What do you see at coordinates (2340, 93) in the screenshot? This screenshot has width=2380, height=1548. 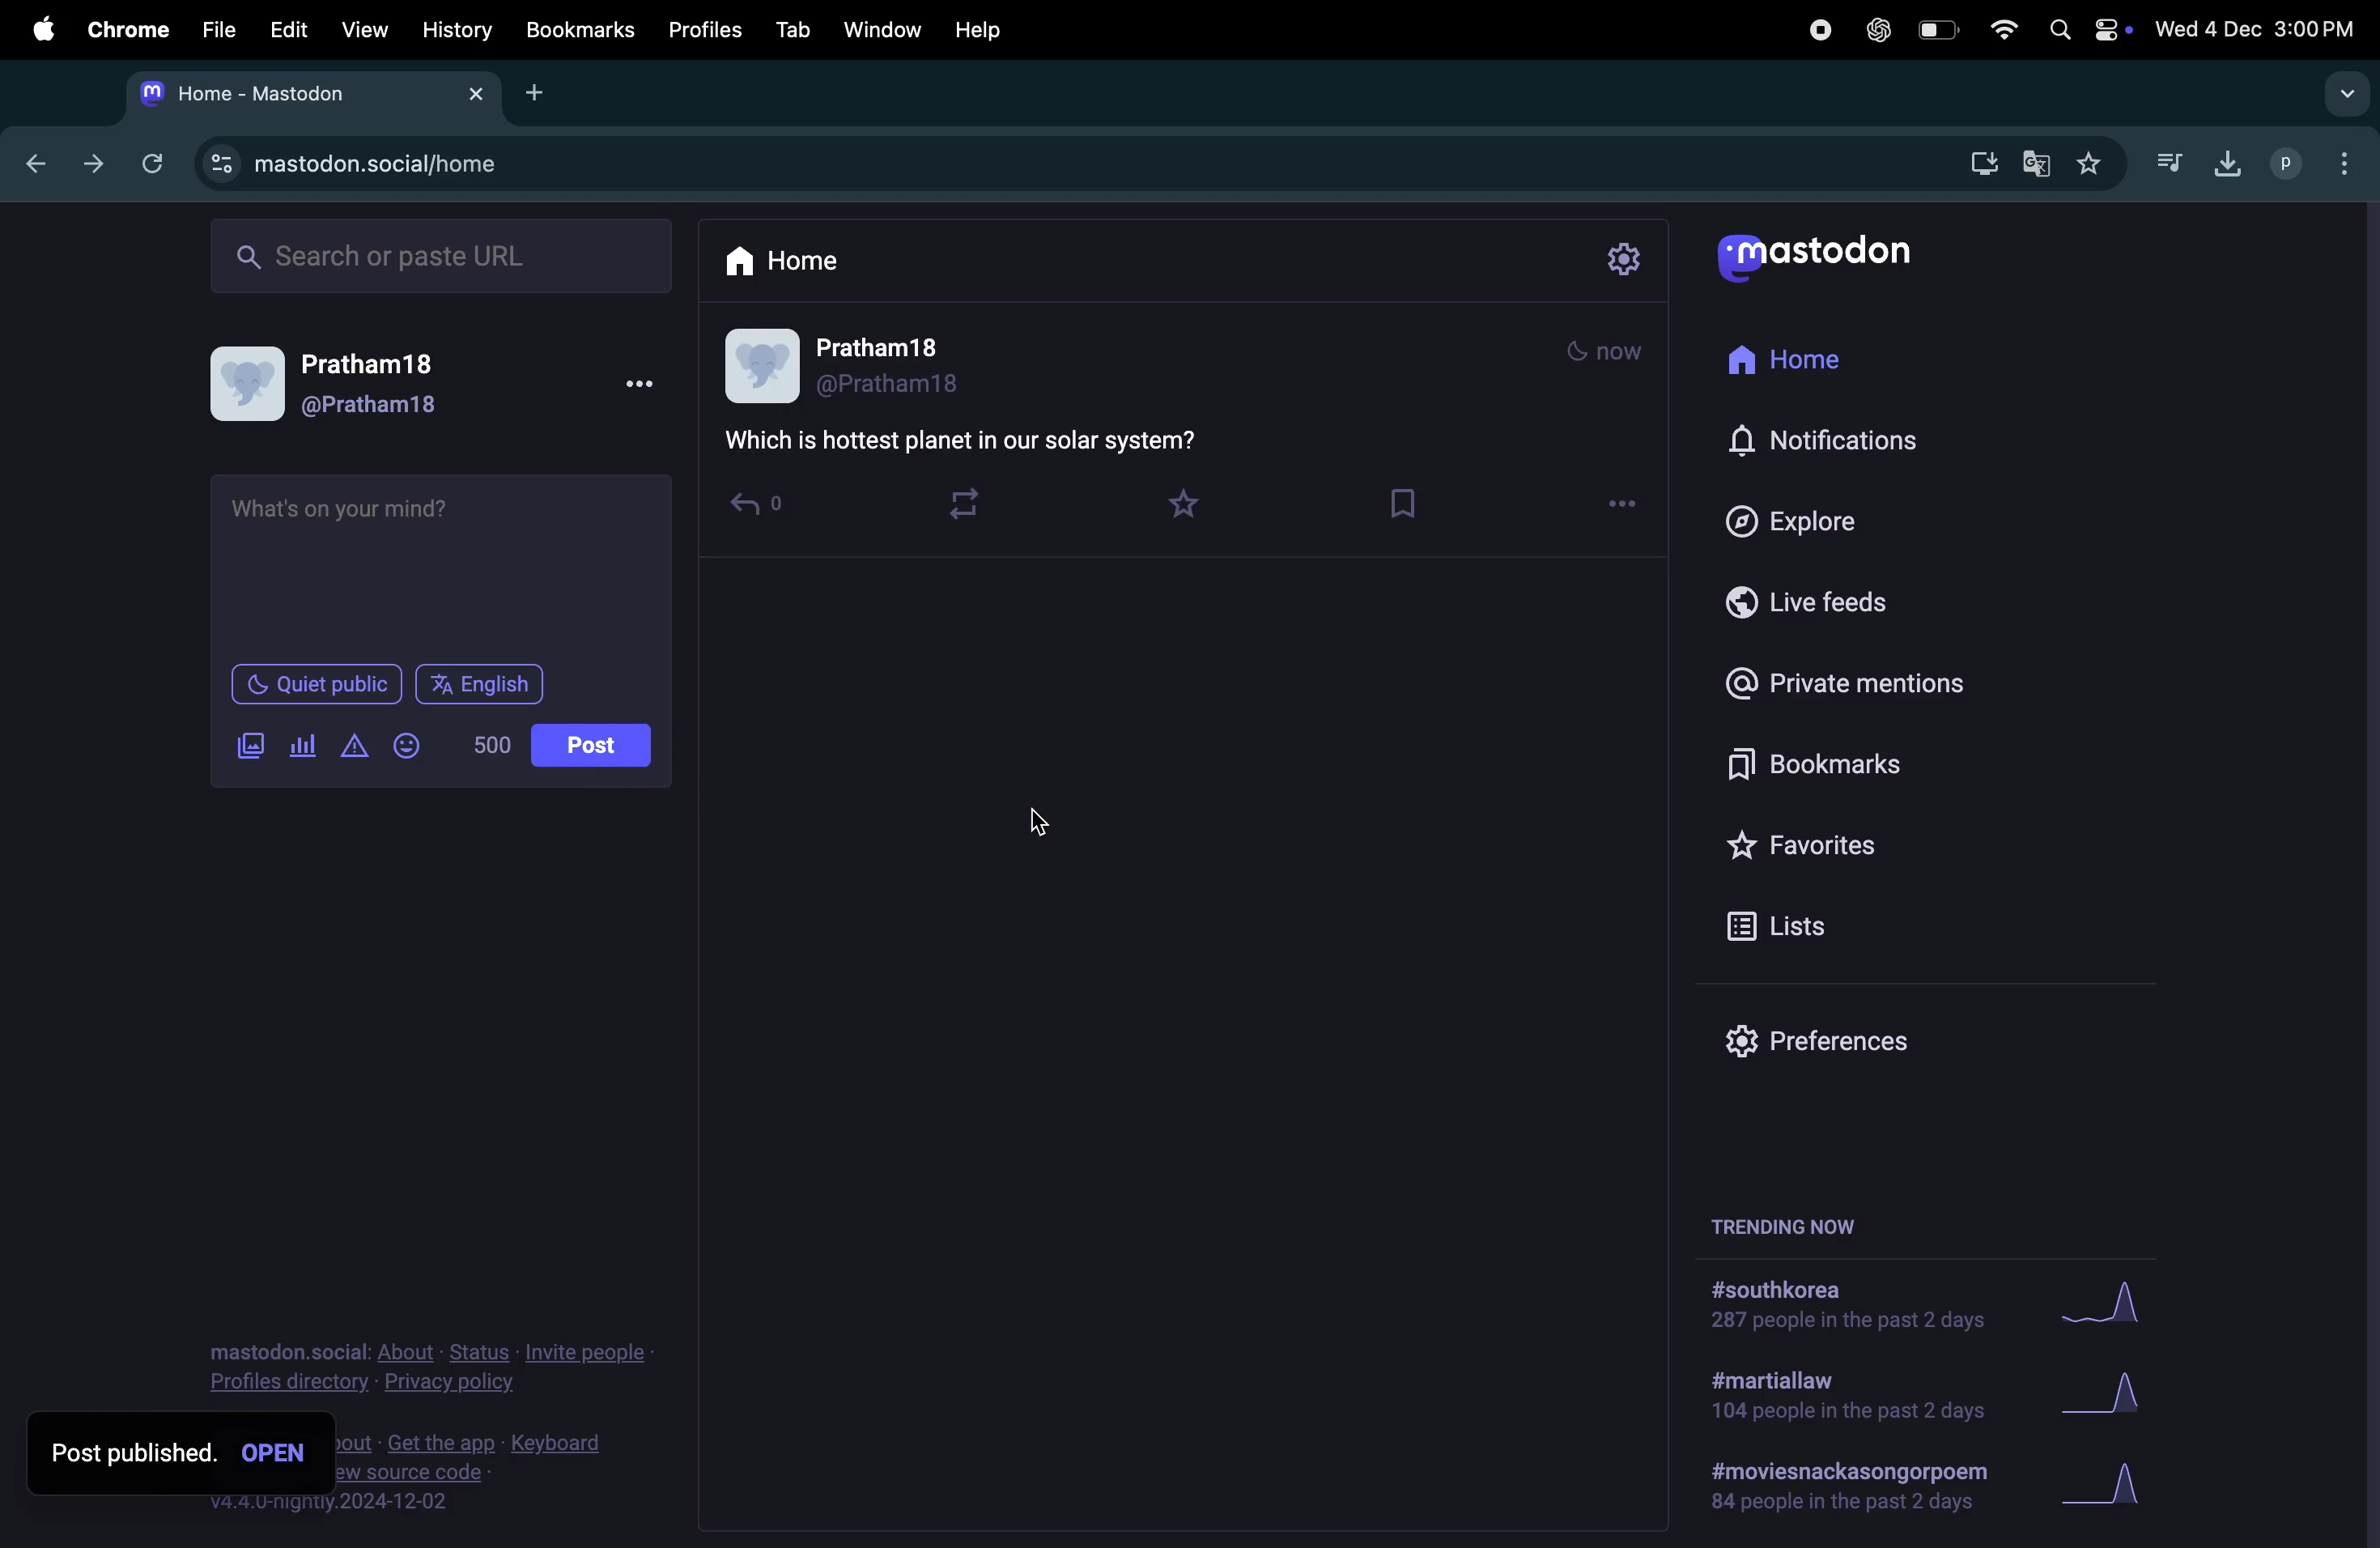 I see `drop down` at bounding box center [2340, 93].